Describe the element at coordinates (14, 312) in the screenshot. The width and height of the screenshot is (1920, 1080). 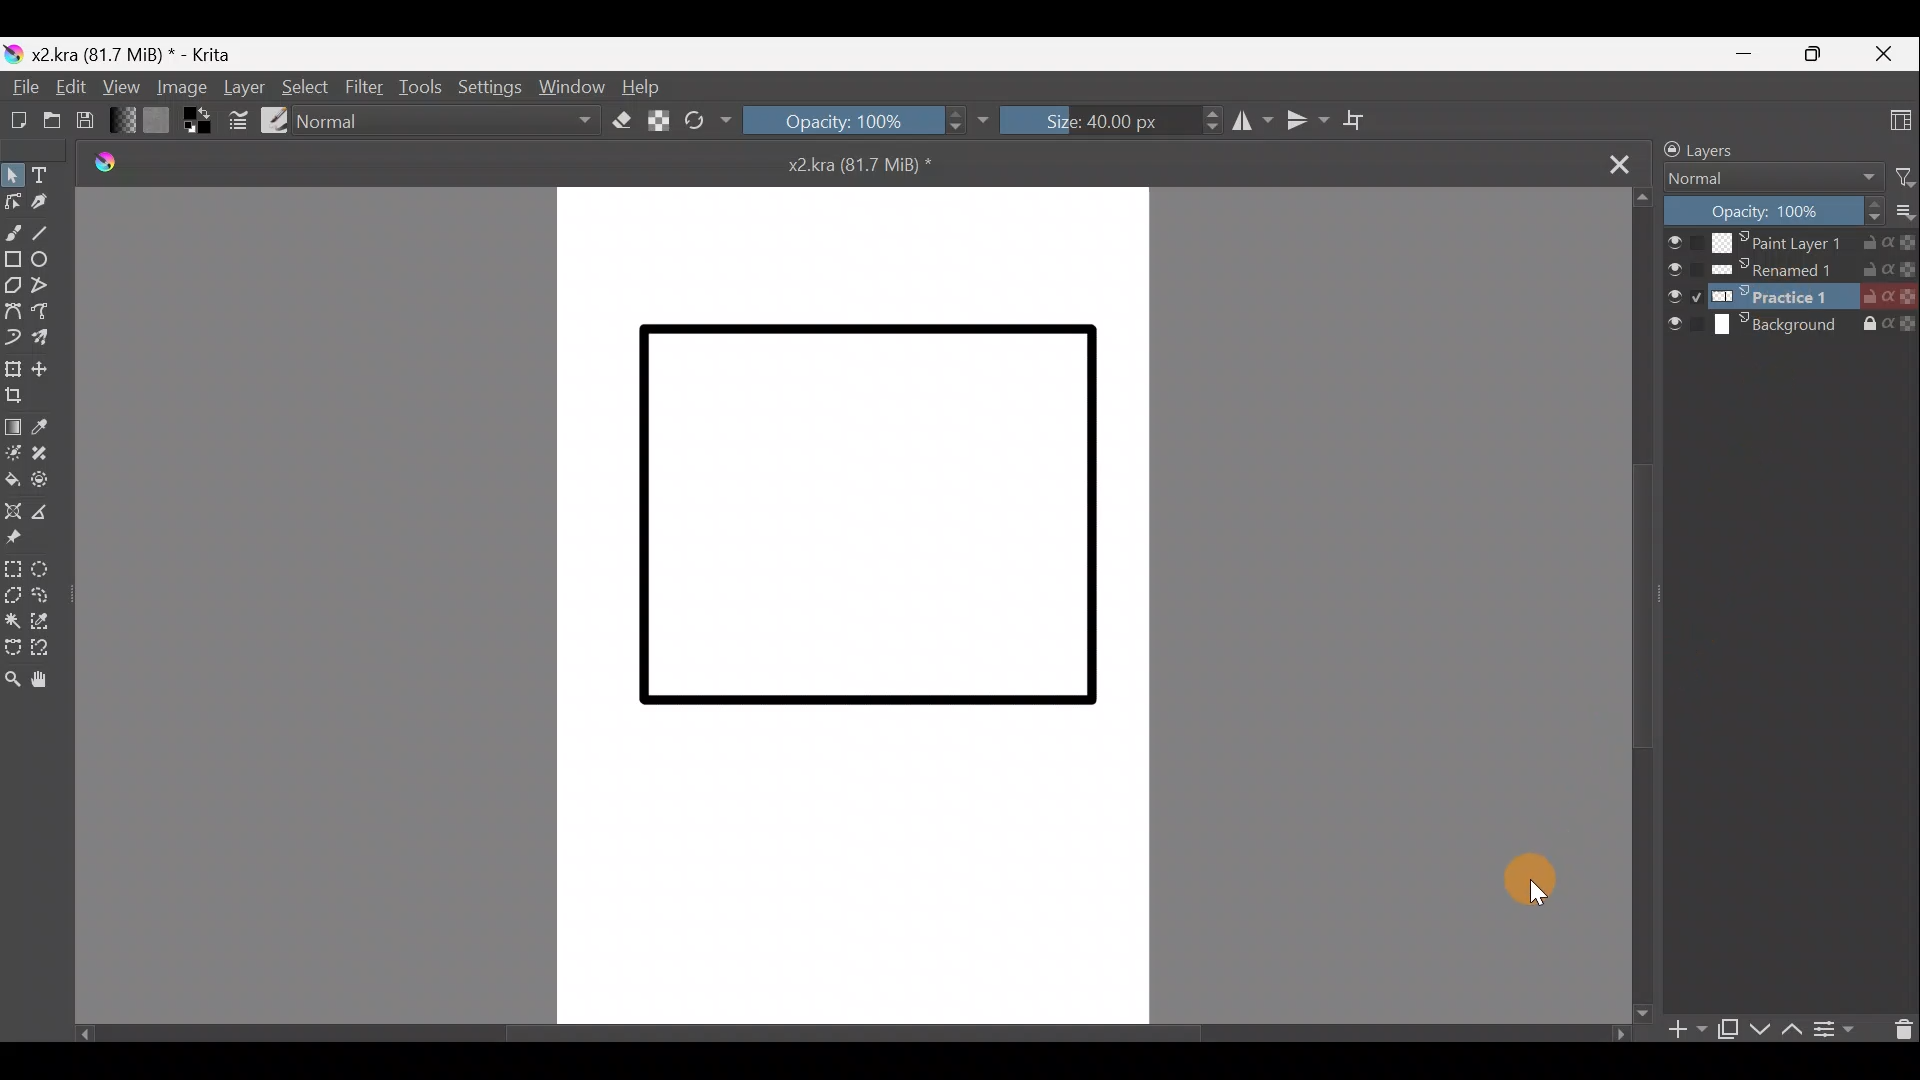
I see `Bezier curve tool` at that location.